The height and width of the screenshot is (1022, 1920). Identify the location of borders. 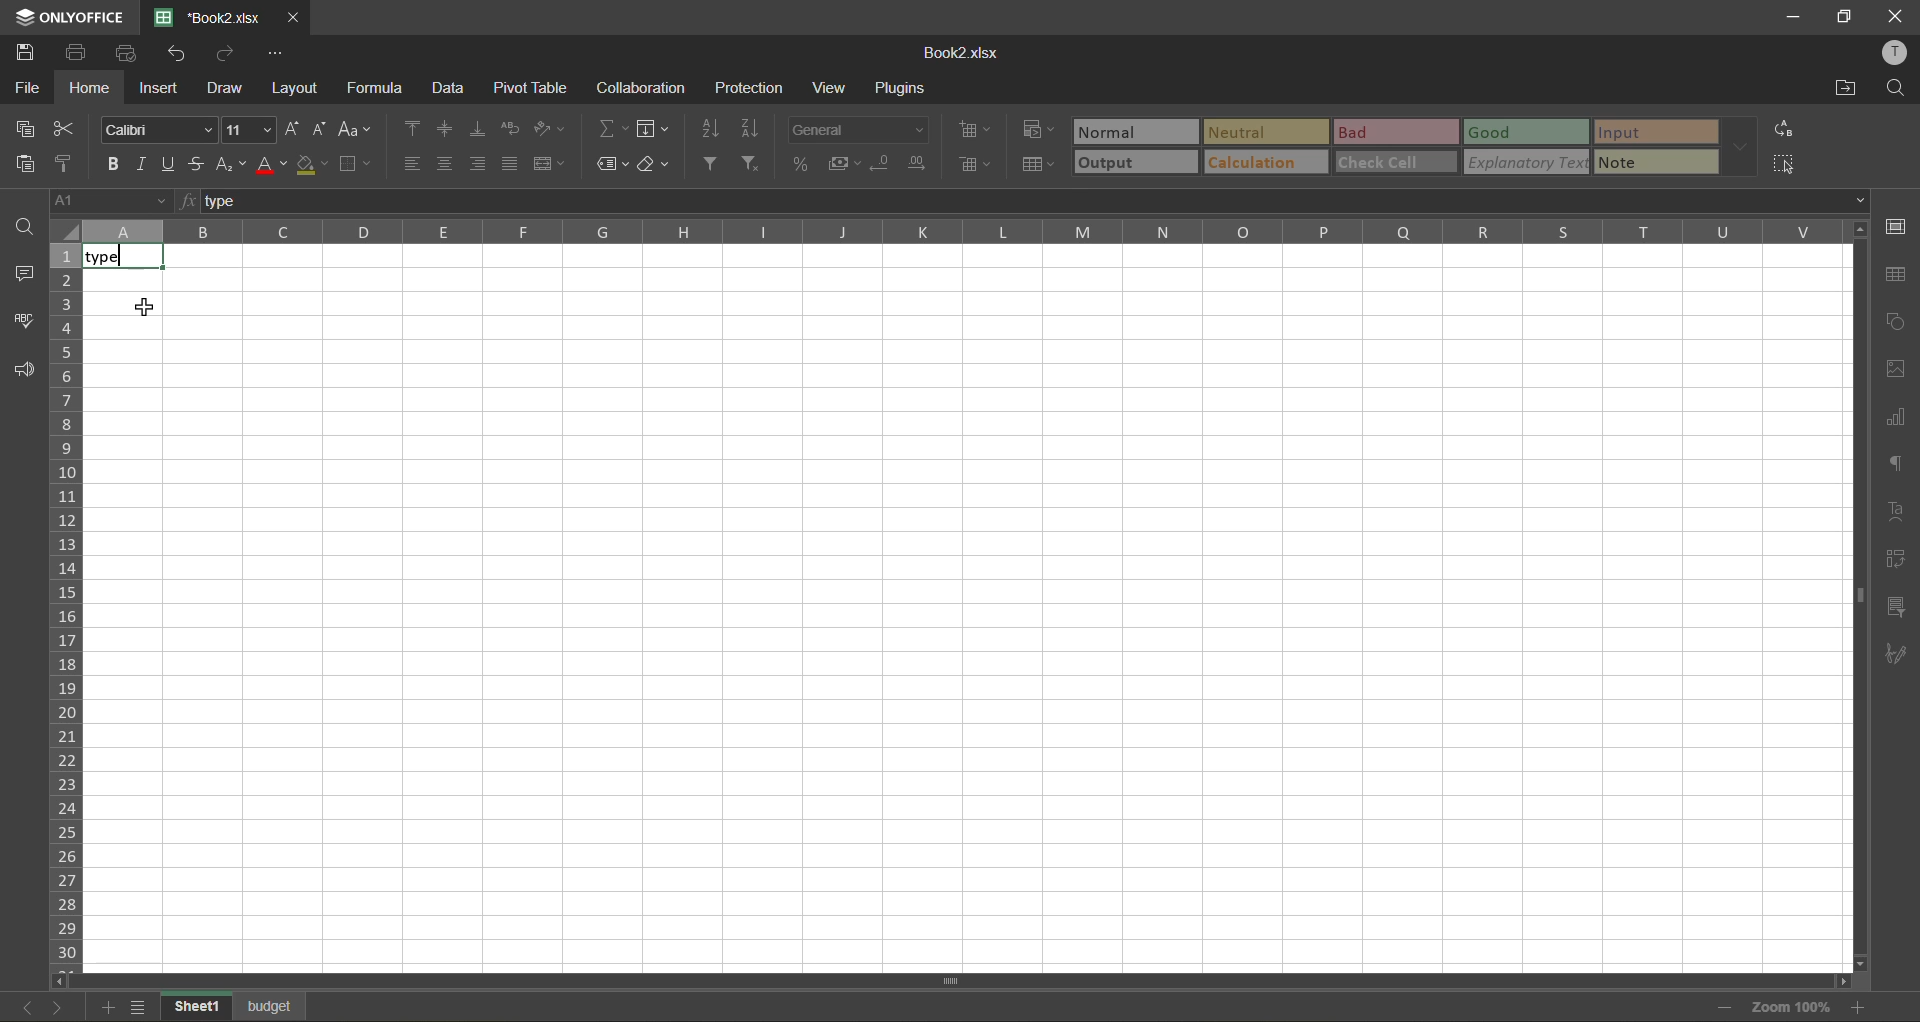
(354, 164).